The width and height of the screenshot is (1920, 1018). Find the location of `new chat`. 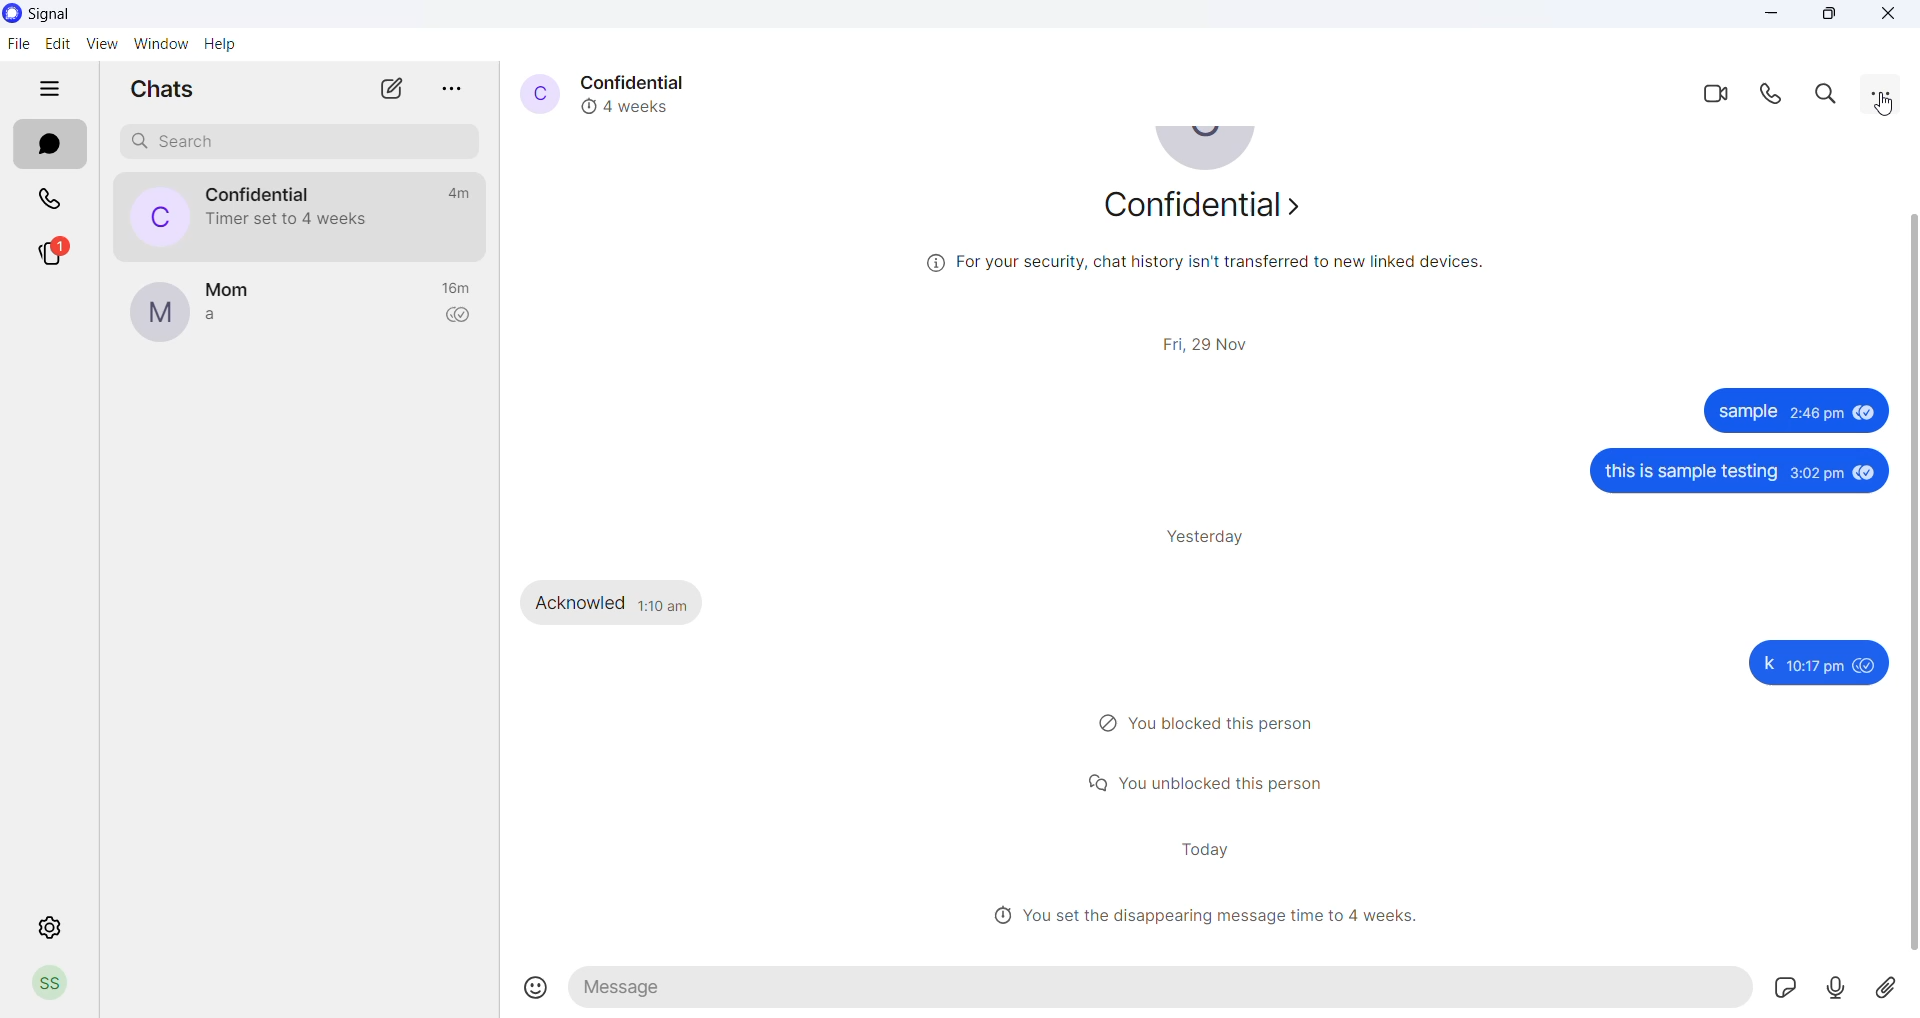

new chat is located at coordinates (391, 89).